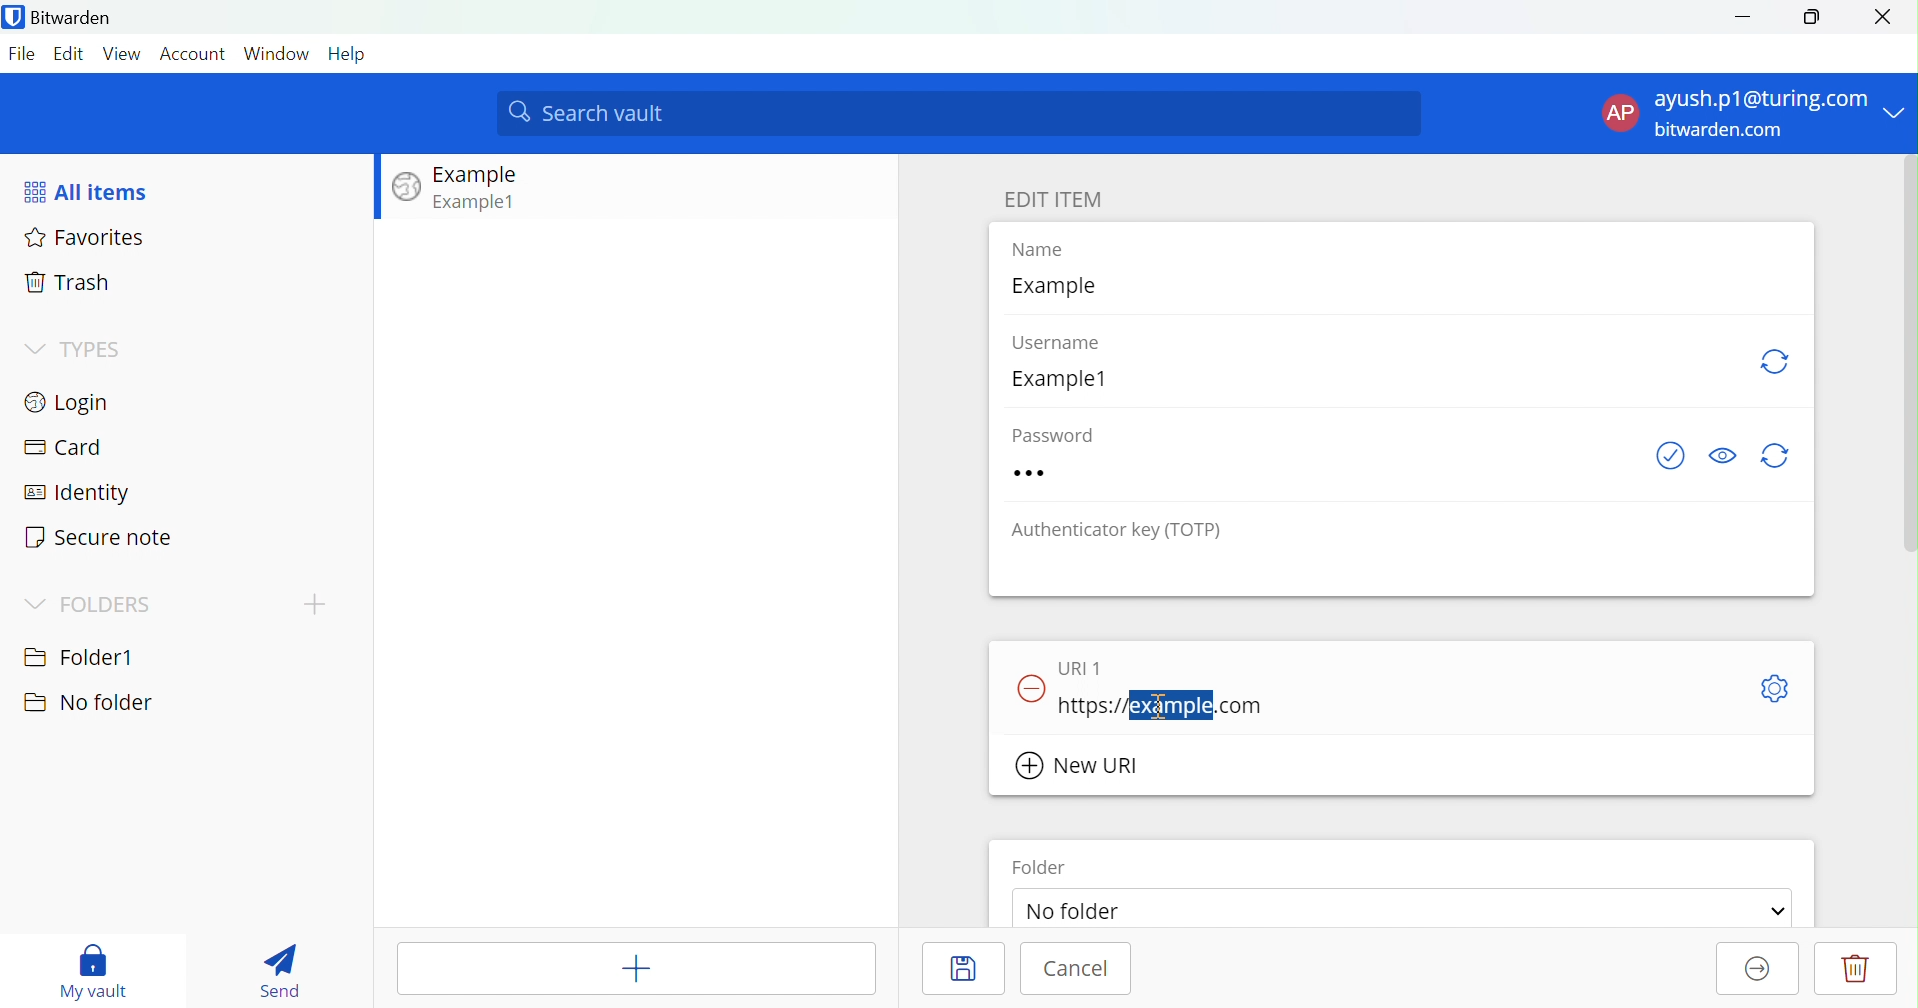 This screenshot has width=1918, height=1008. Describe the element at coordinates (279, 971) in the screenshot. I see `Send` at that location.